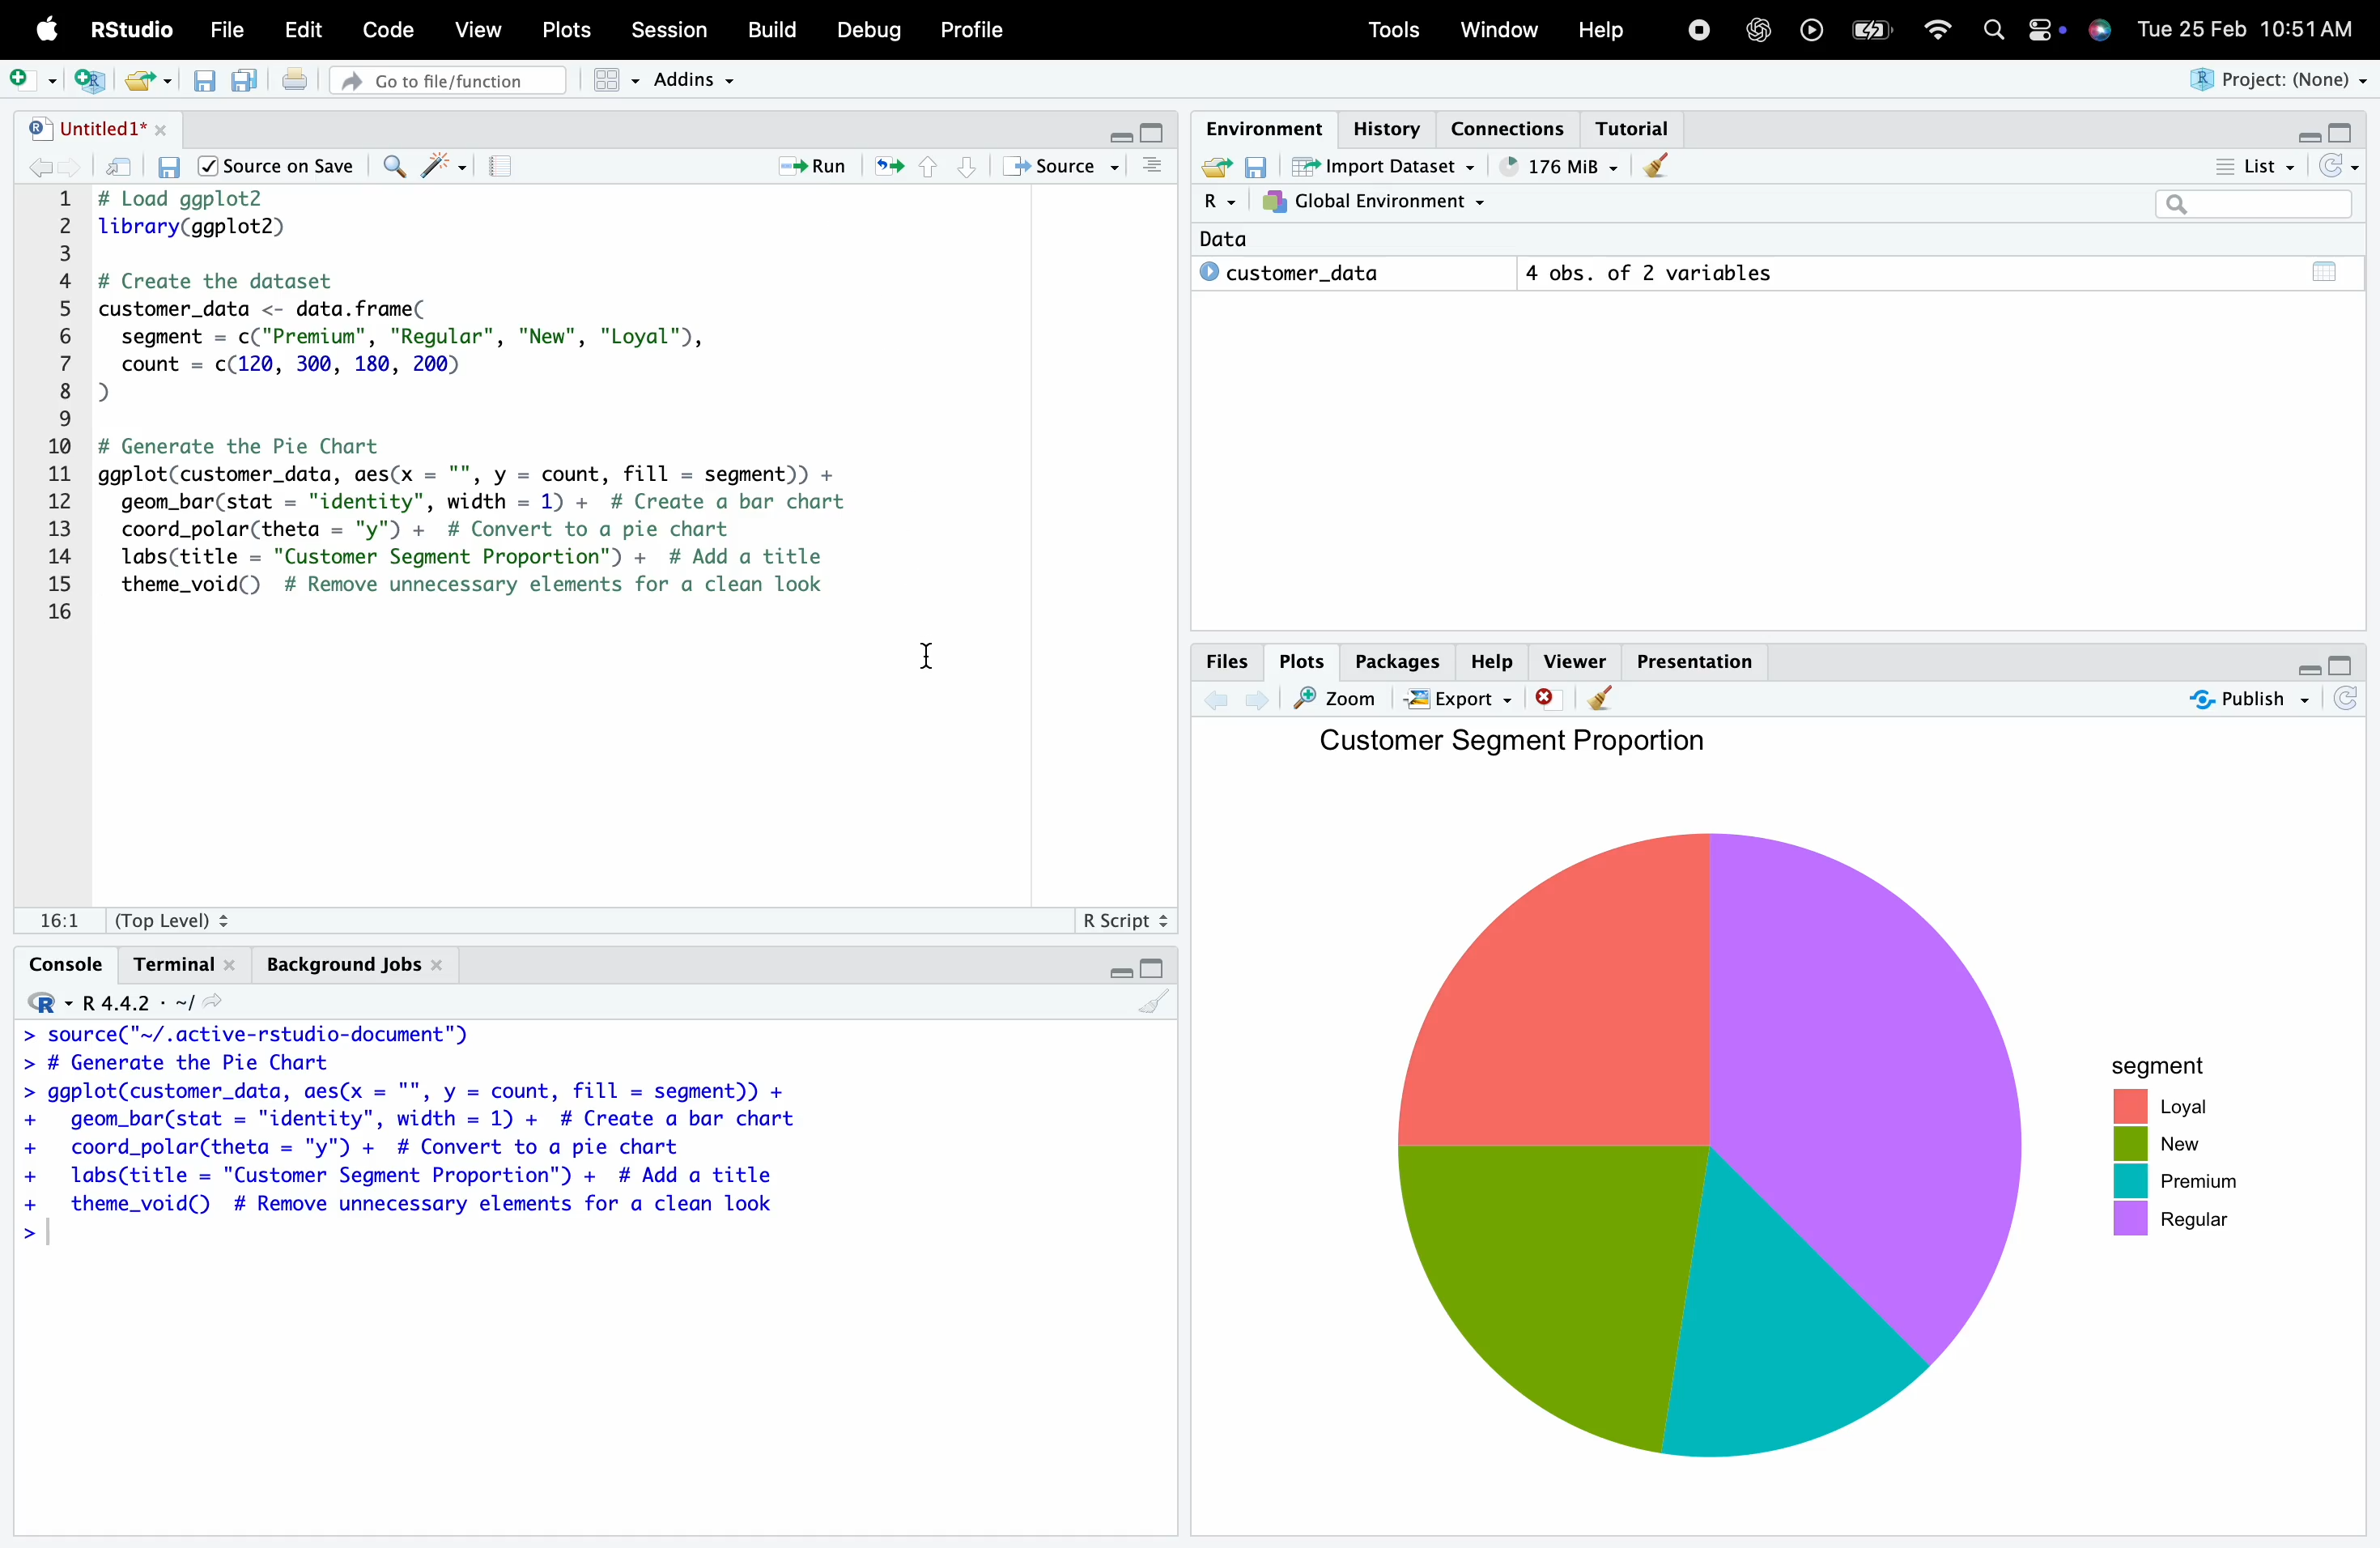  Describe the element at coordinates (1155, 1009) in the screenshot. I see `clear` at that location.